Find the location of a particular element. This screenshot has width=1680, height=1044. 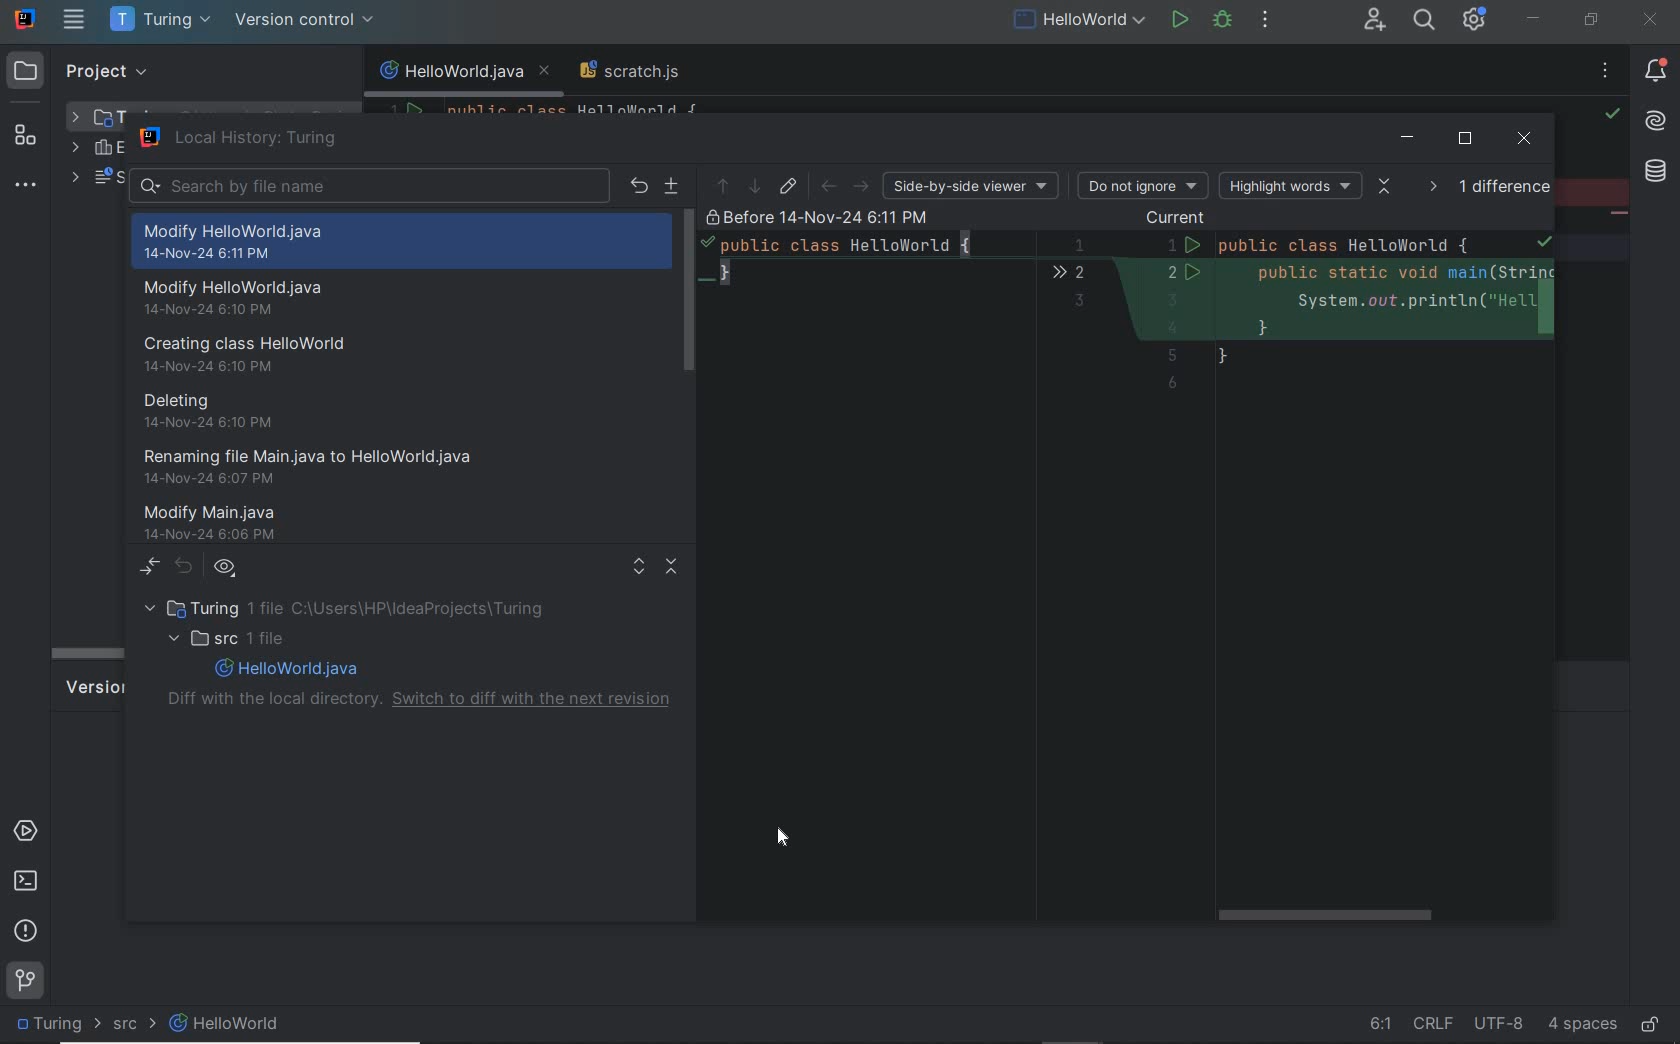

git is located at coordinates (24, 981).